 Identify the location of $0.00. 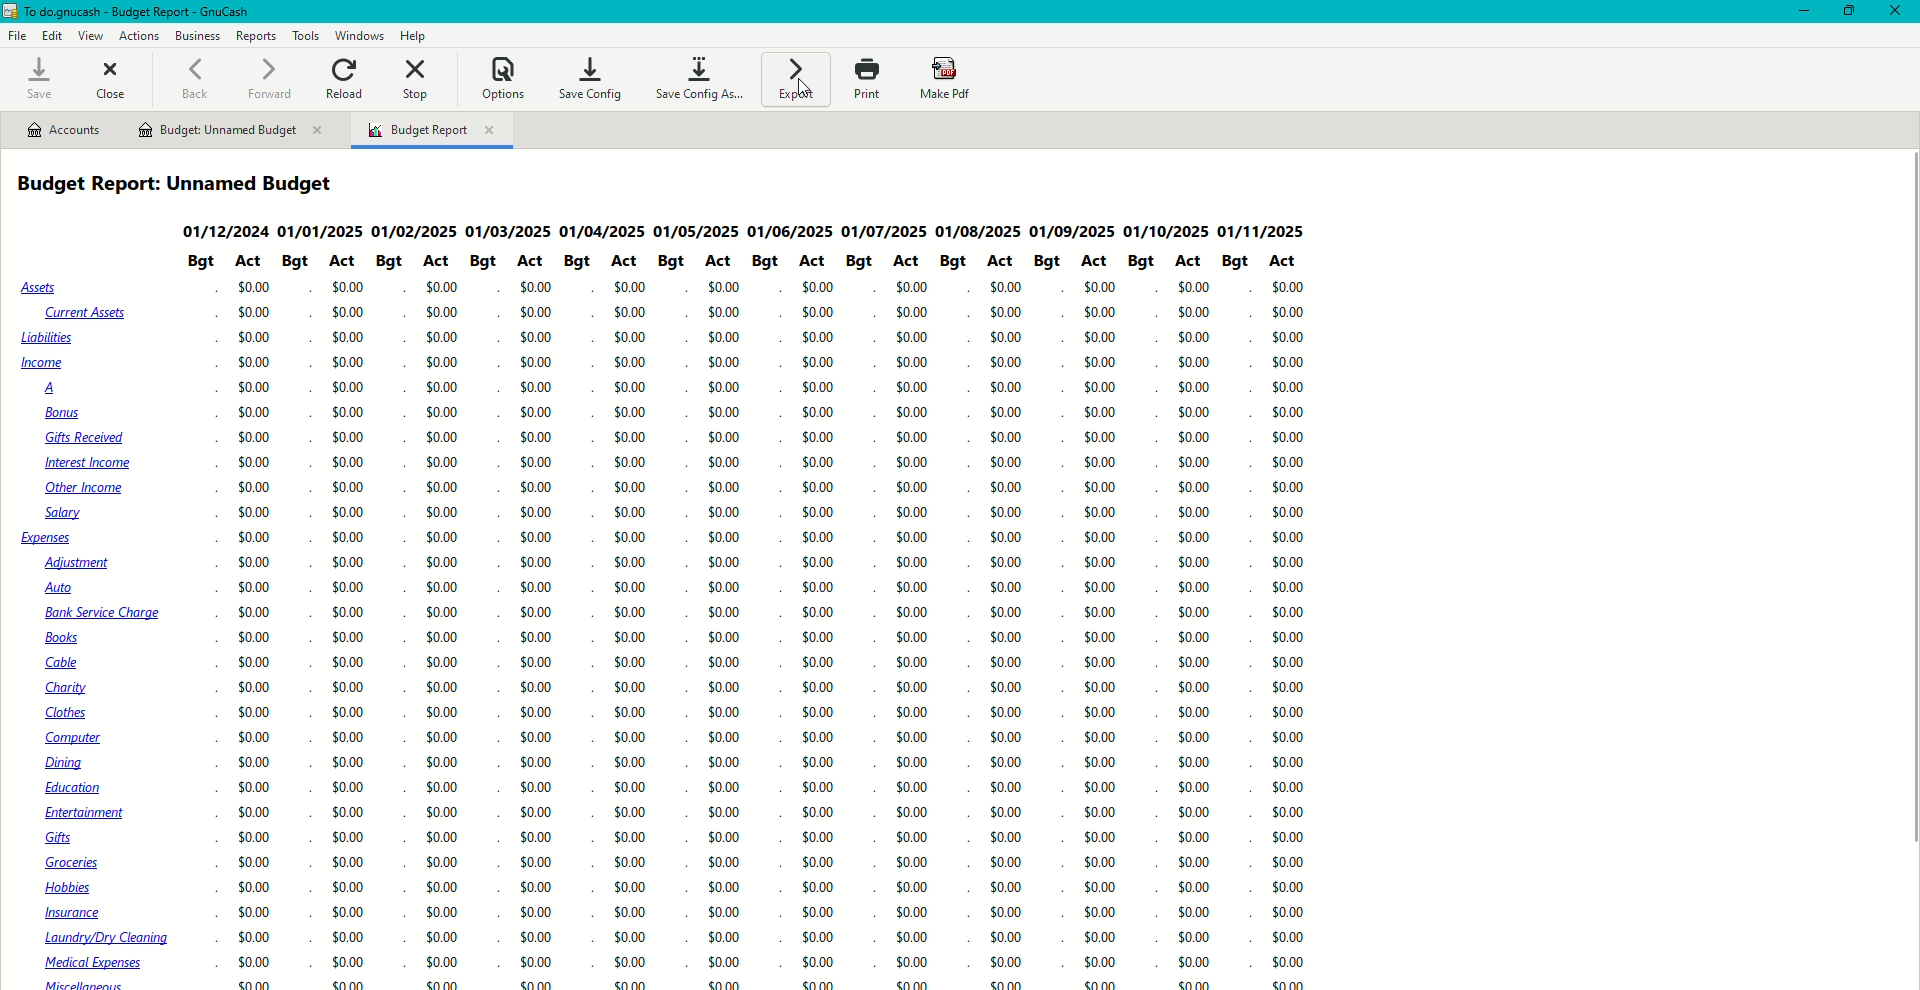
(537, 588).